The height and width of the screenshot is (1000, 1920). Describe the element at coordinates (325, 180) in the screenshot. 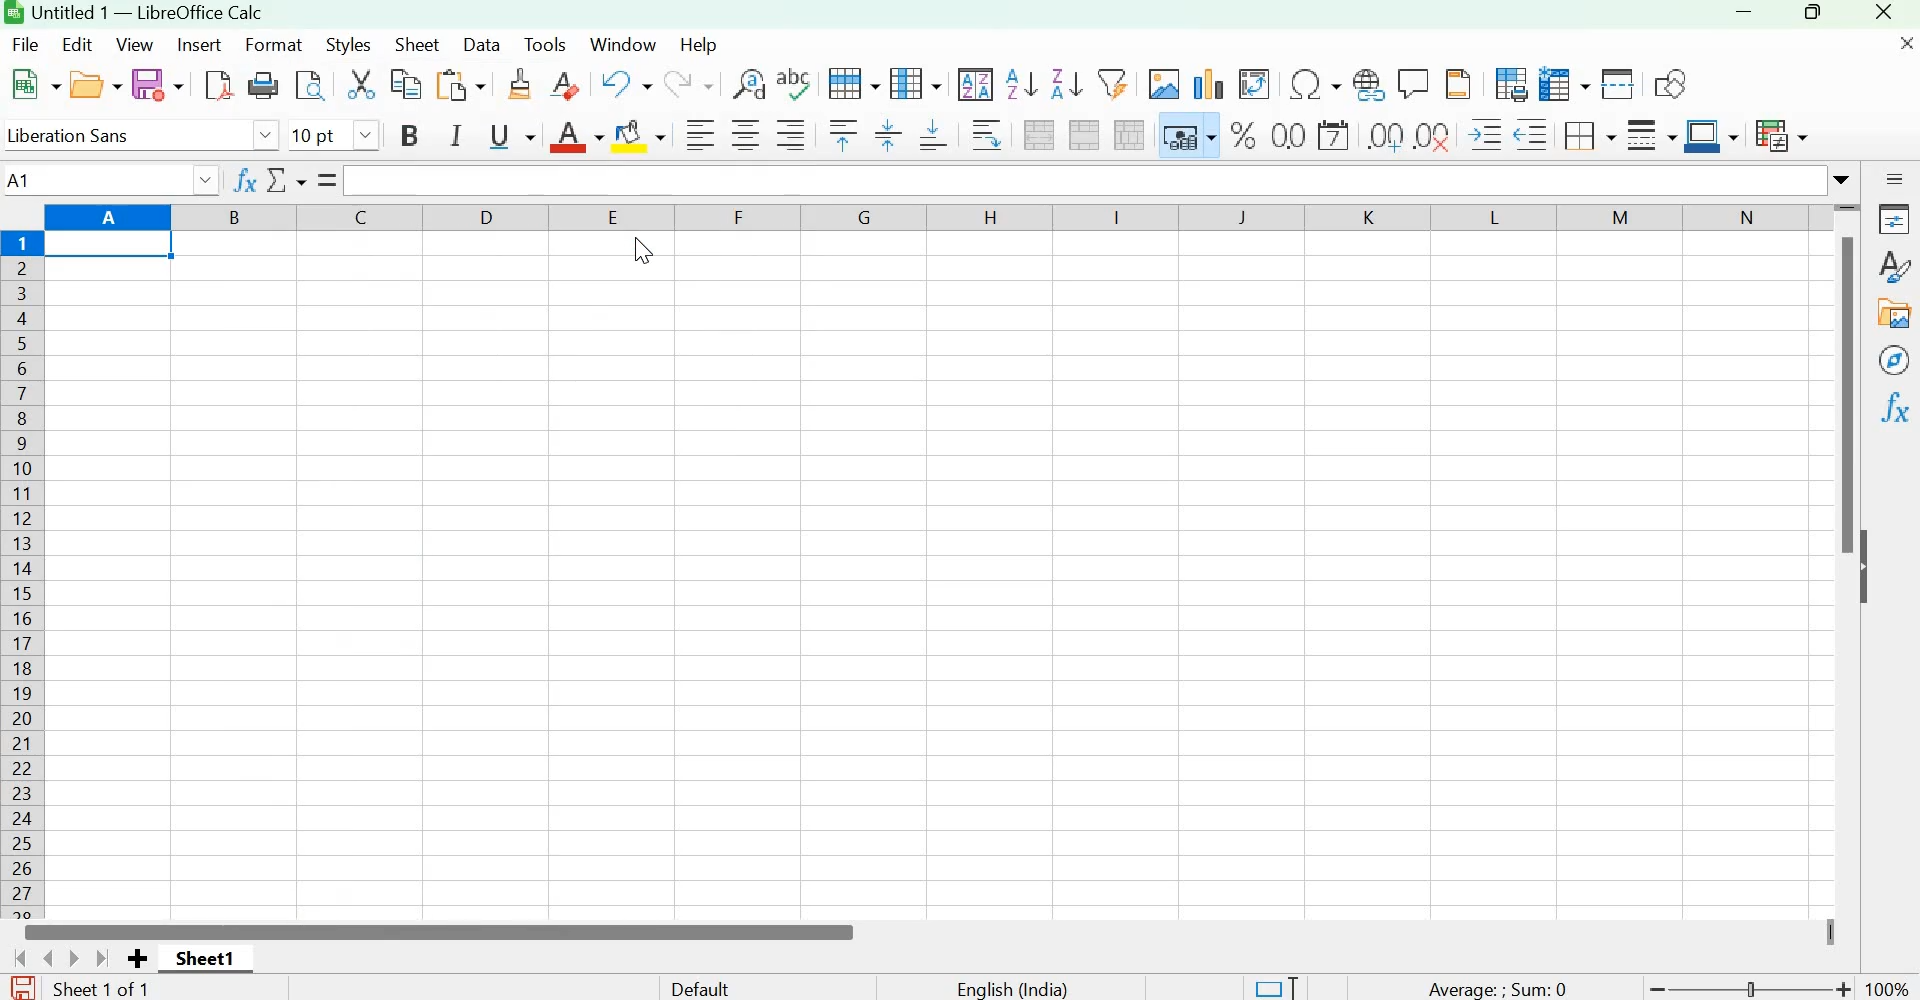

I see `Formula` at that location.